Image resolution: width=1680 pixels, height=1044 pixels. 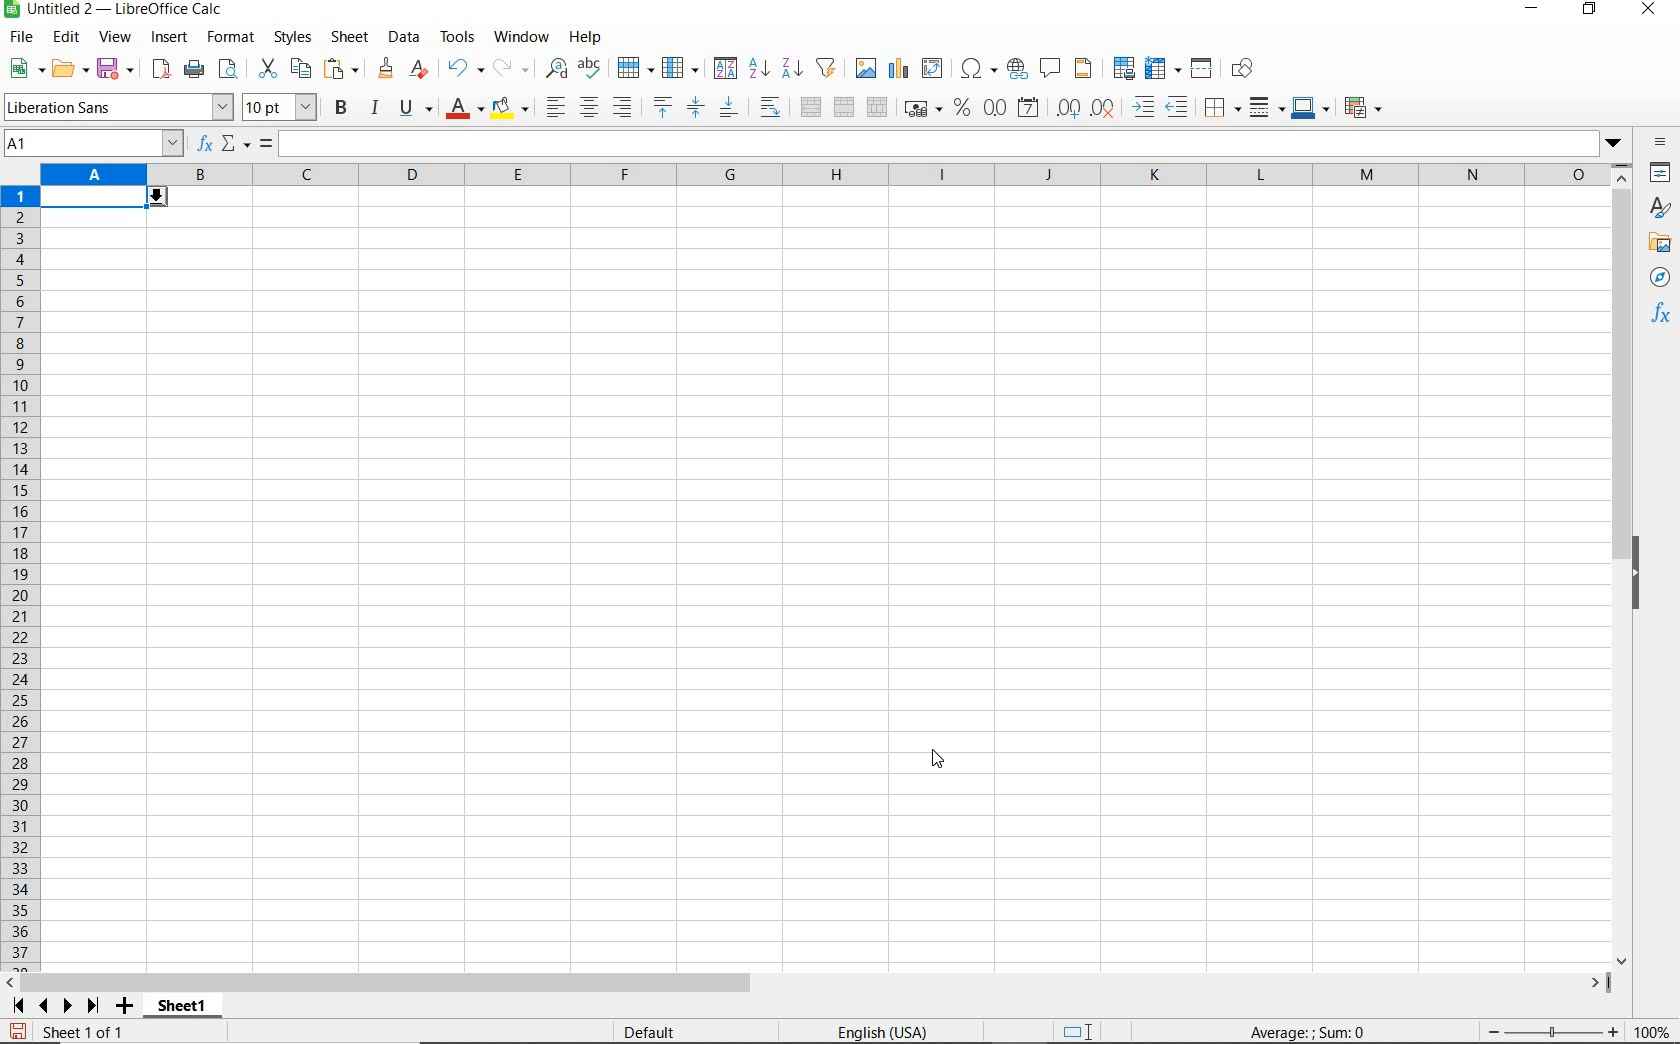 What do you see at coordinates (682, 69) in the screenshot?
I see `column` at bounding box center [682, 69].